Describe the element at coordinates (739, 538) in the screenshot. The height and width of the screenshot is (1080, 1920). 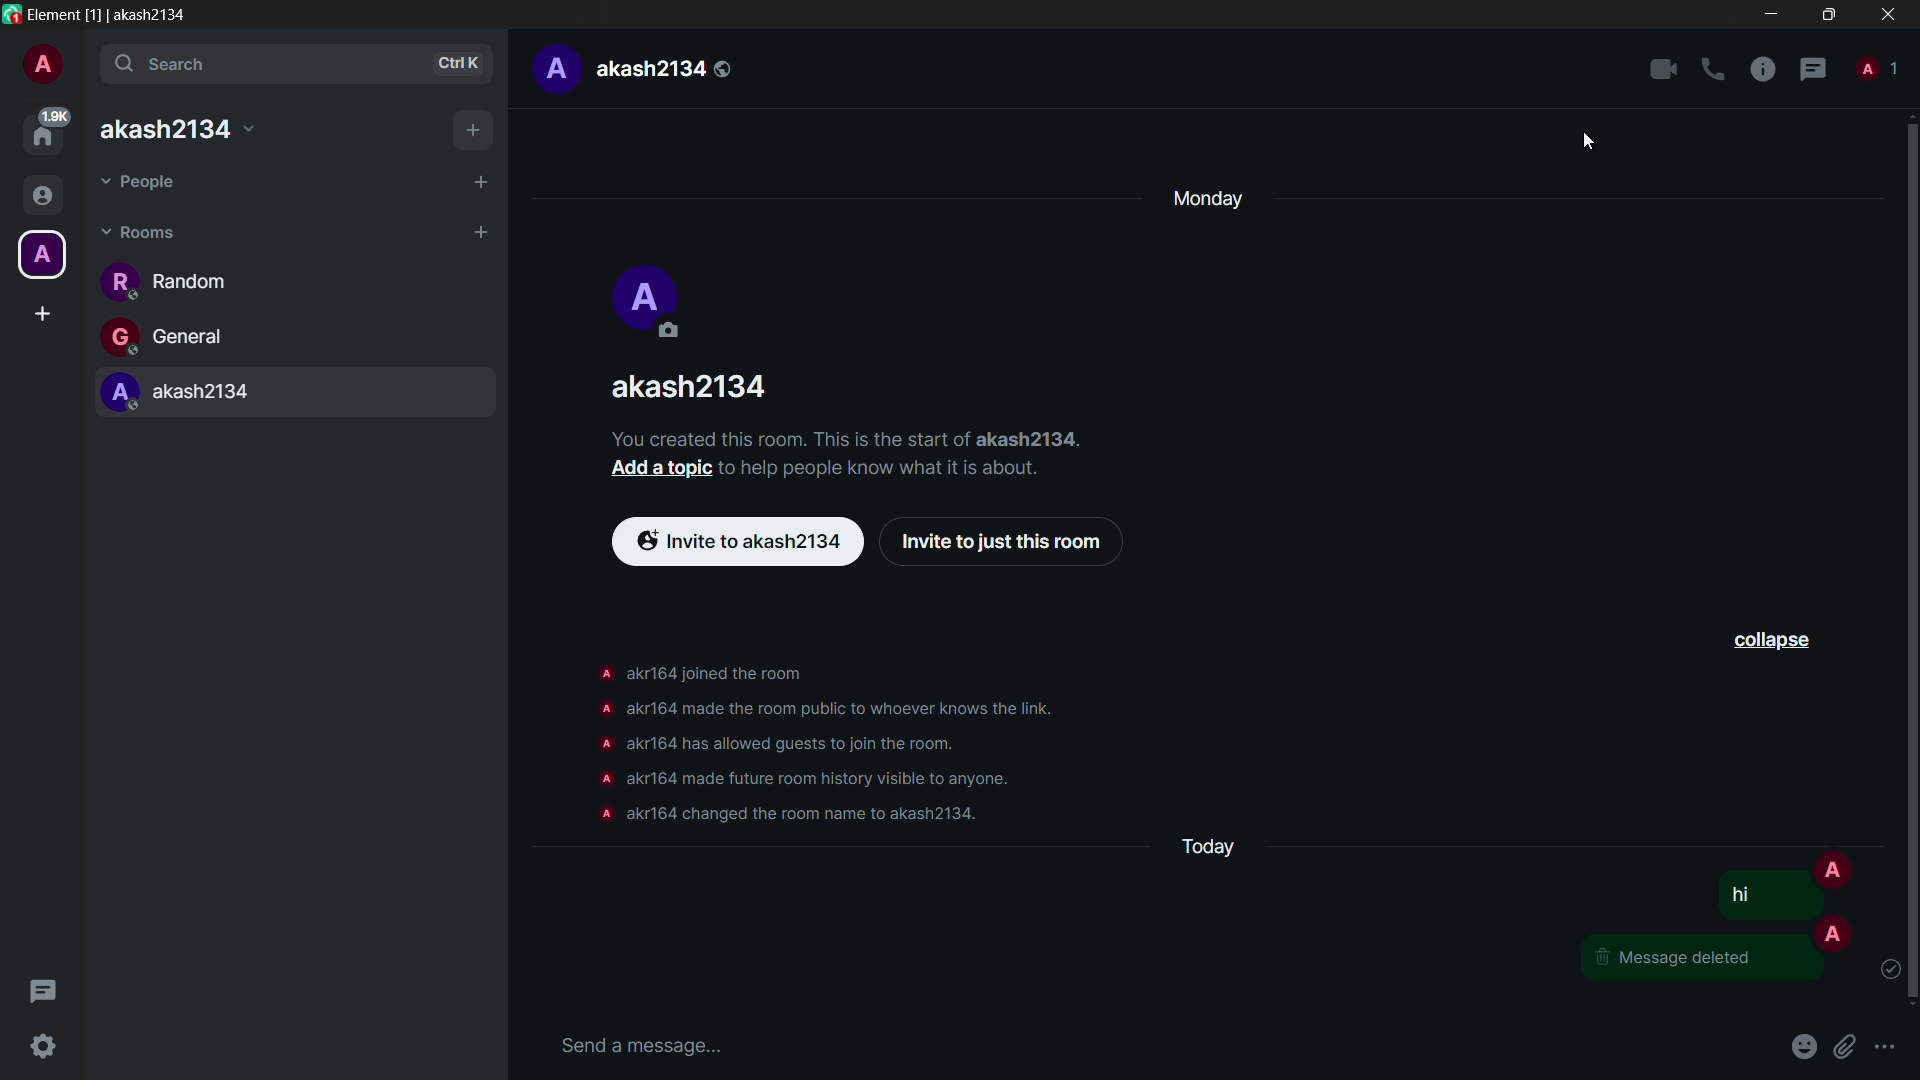
I see `invite to akash2134` at that location.